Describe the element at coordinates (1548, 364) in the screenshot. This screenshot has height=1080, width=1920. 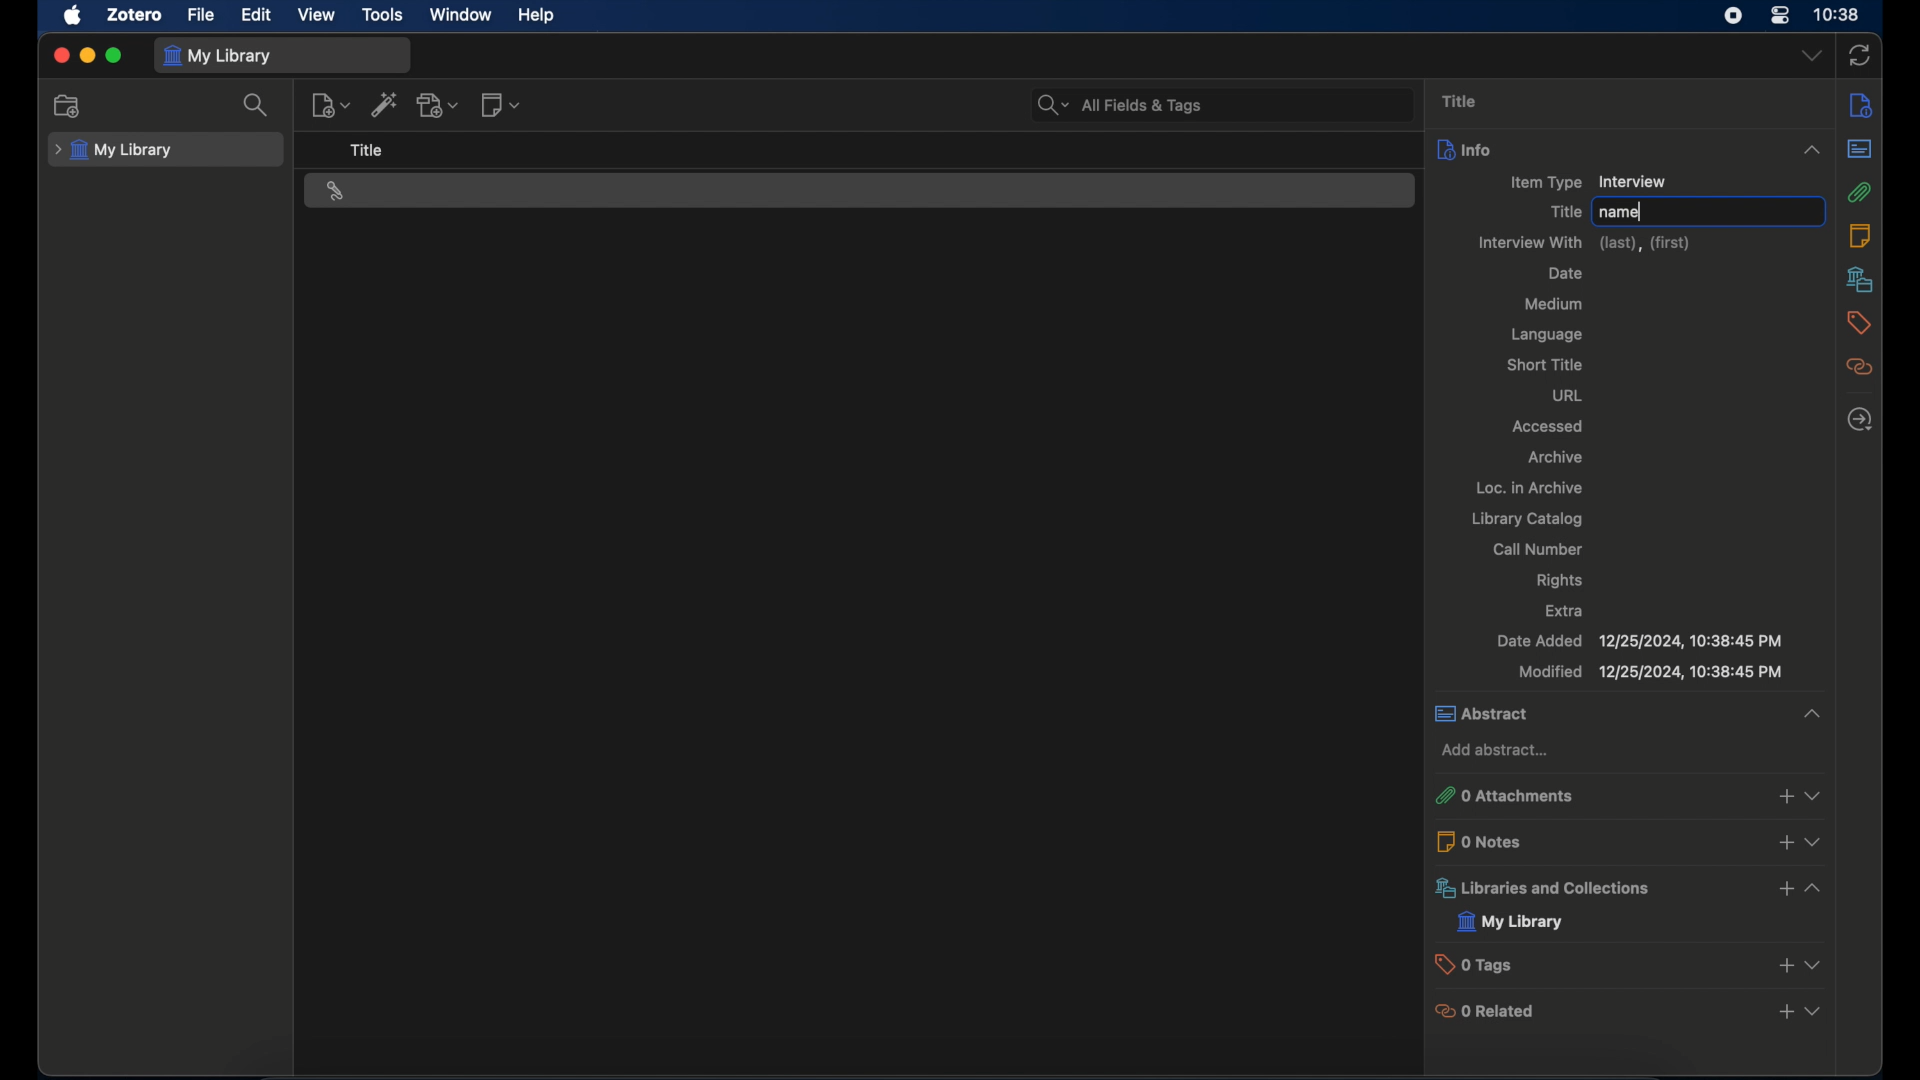
I see `short title` at that location.